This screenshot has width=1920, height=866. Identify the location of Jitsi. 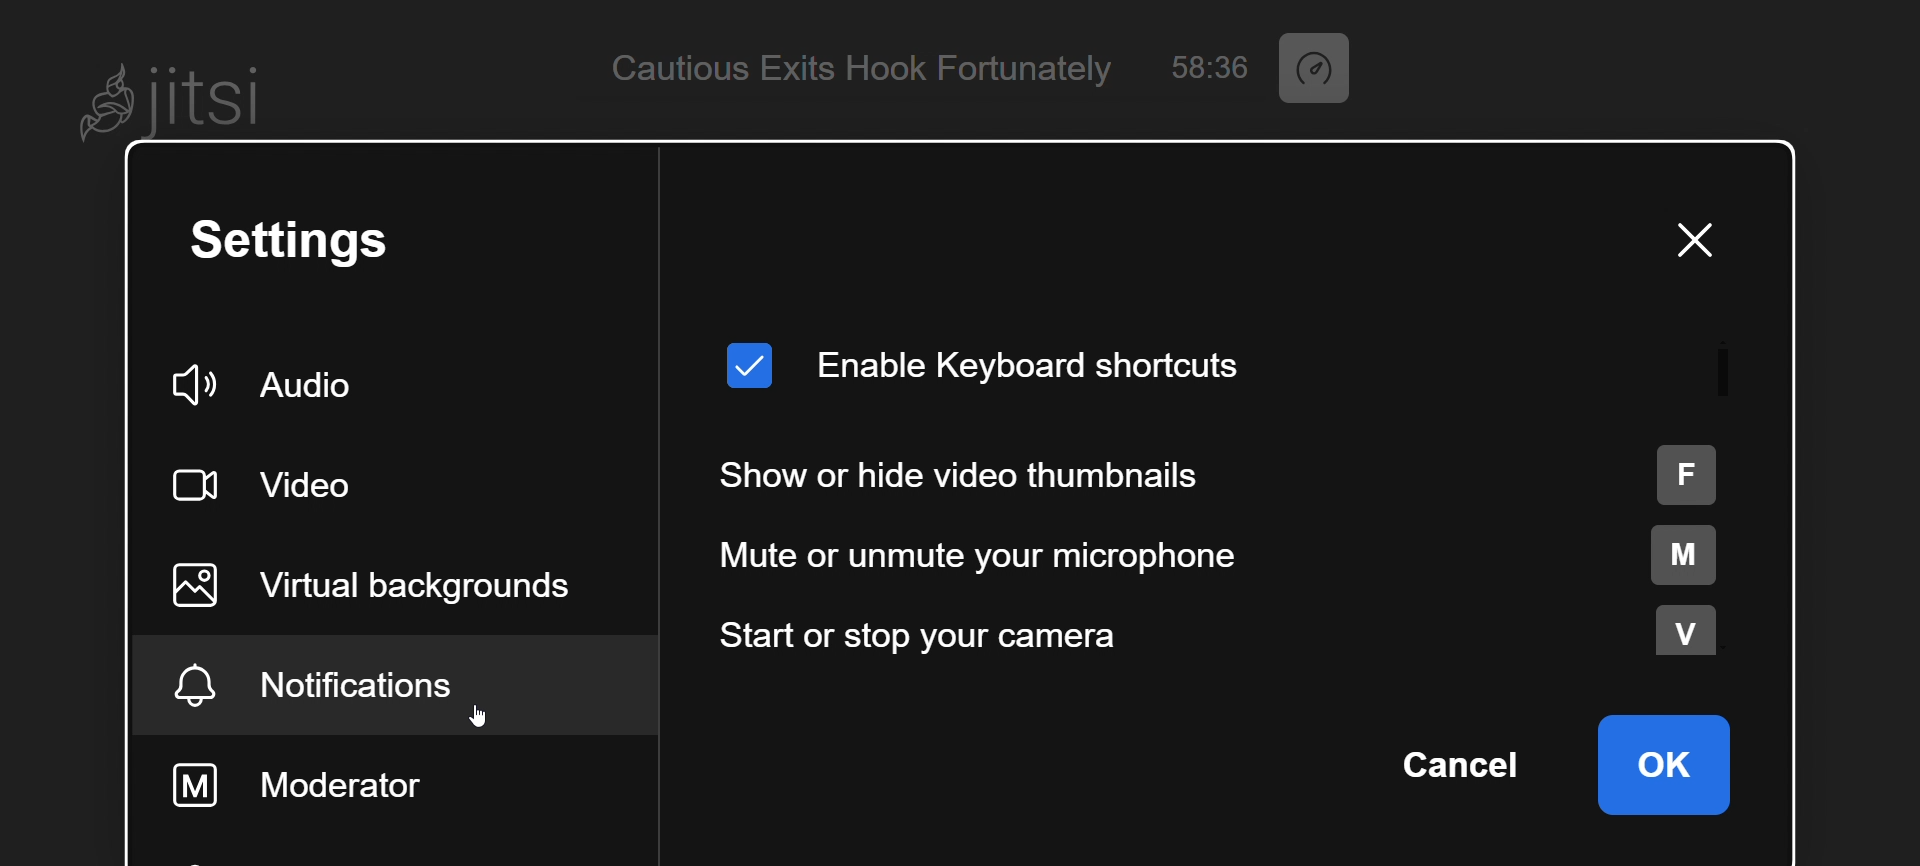
(179, 97).